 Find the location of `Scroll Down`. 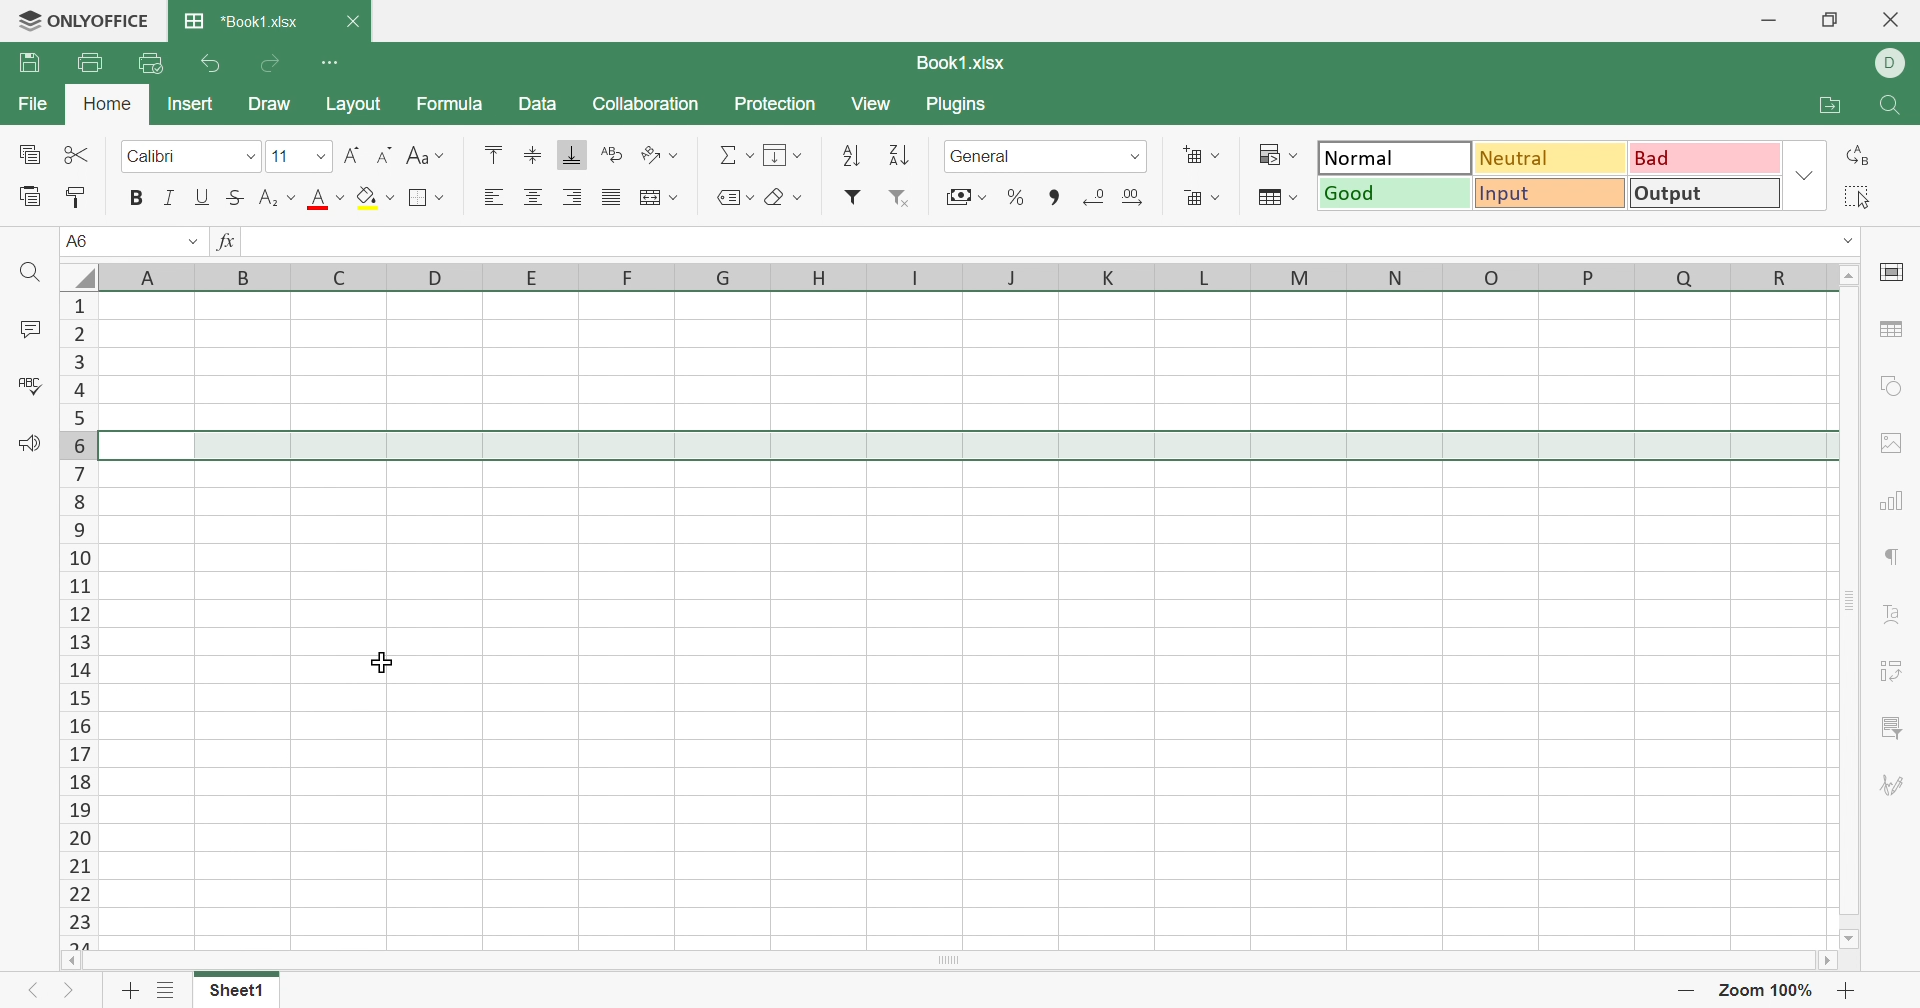

Scroll Down is located at coordinates (1853, 940).